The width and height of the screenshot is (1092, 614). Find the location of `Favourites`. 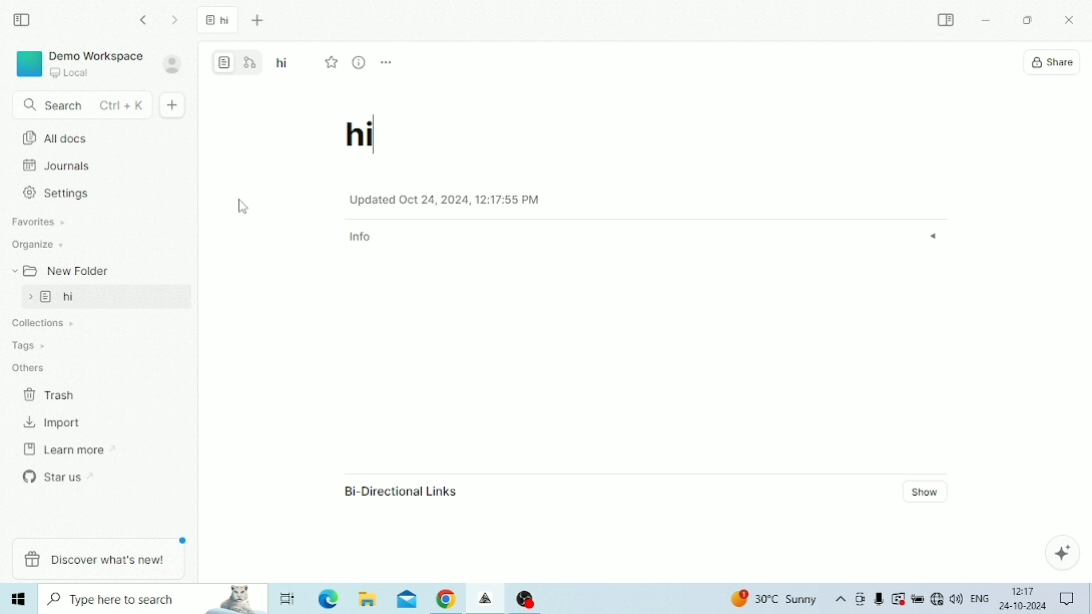

Favourites is located at coordinates (40, 222).